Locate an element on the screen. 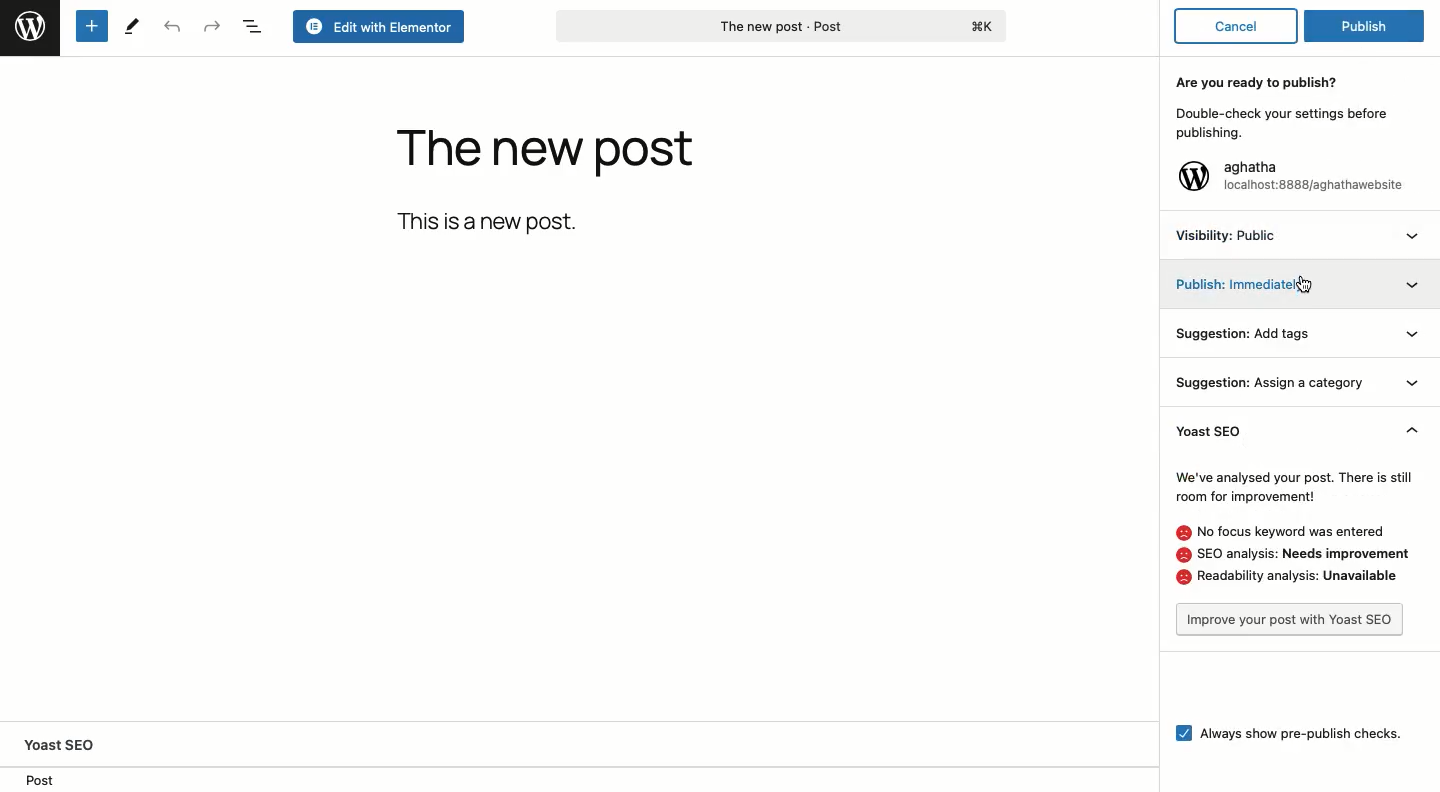 Image resolution: width=1440 pixels, height=792 pixels. Collapse is located at coordinates (1412, 429).